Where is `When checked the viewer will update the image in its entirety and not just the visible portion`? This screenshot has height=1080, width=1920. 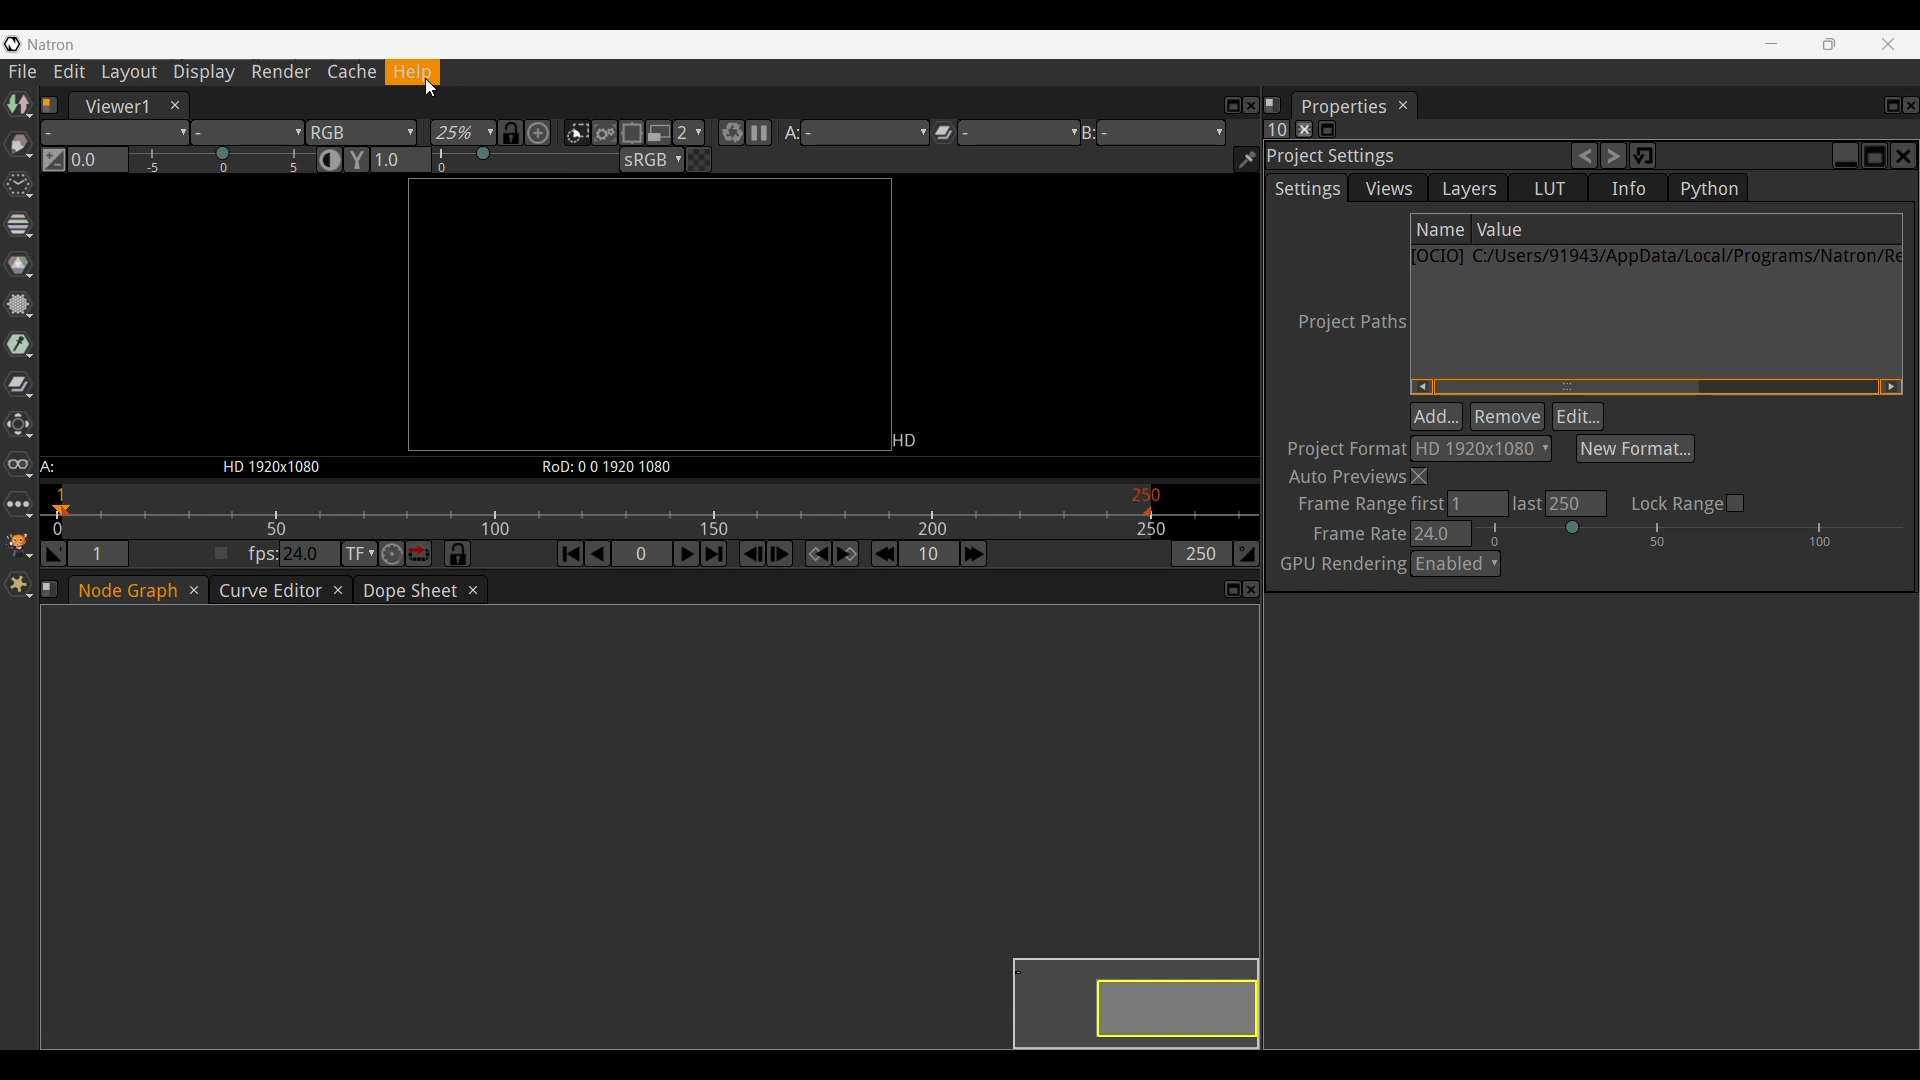 When checked the viewer will update the image in its entirety and not just the visible portion is located at coordinates (604, 133).